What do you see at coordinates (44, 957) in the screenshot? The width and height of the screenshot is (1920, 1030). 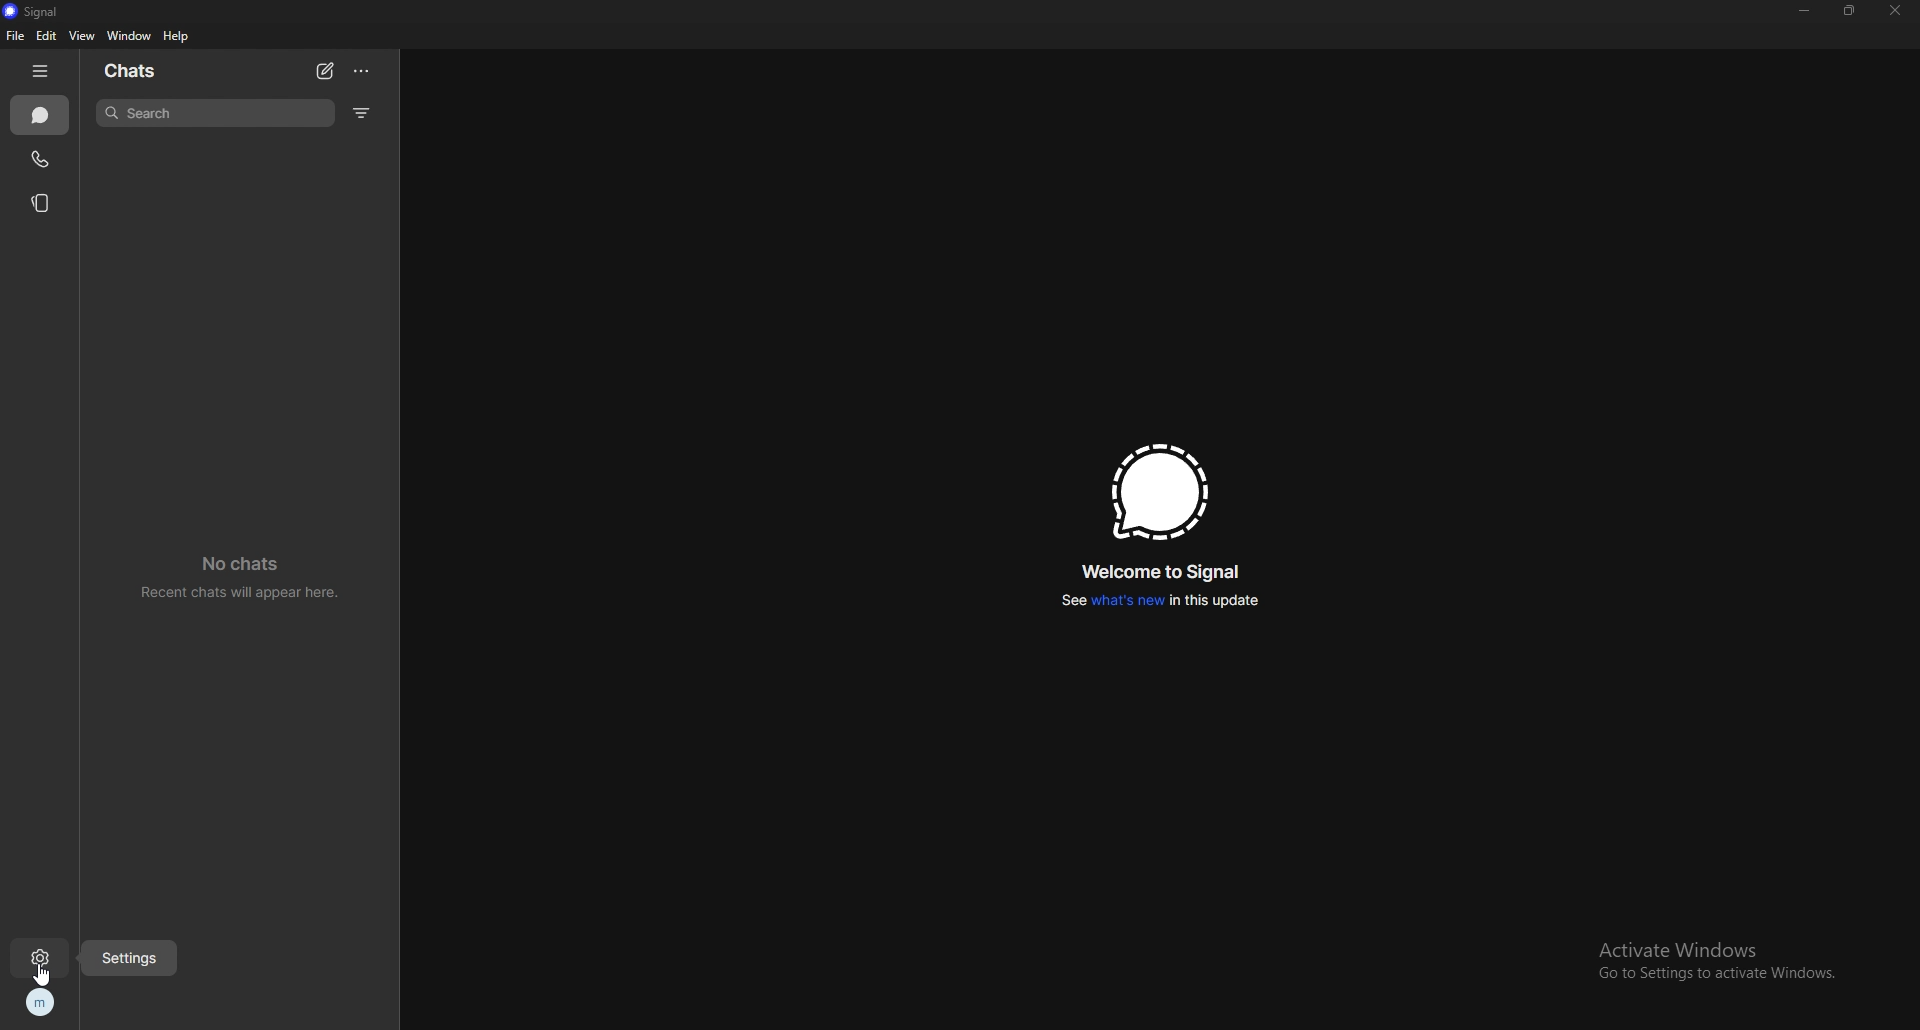 I see `settings` at bounding box center [44, 957].